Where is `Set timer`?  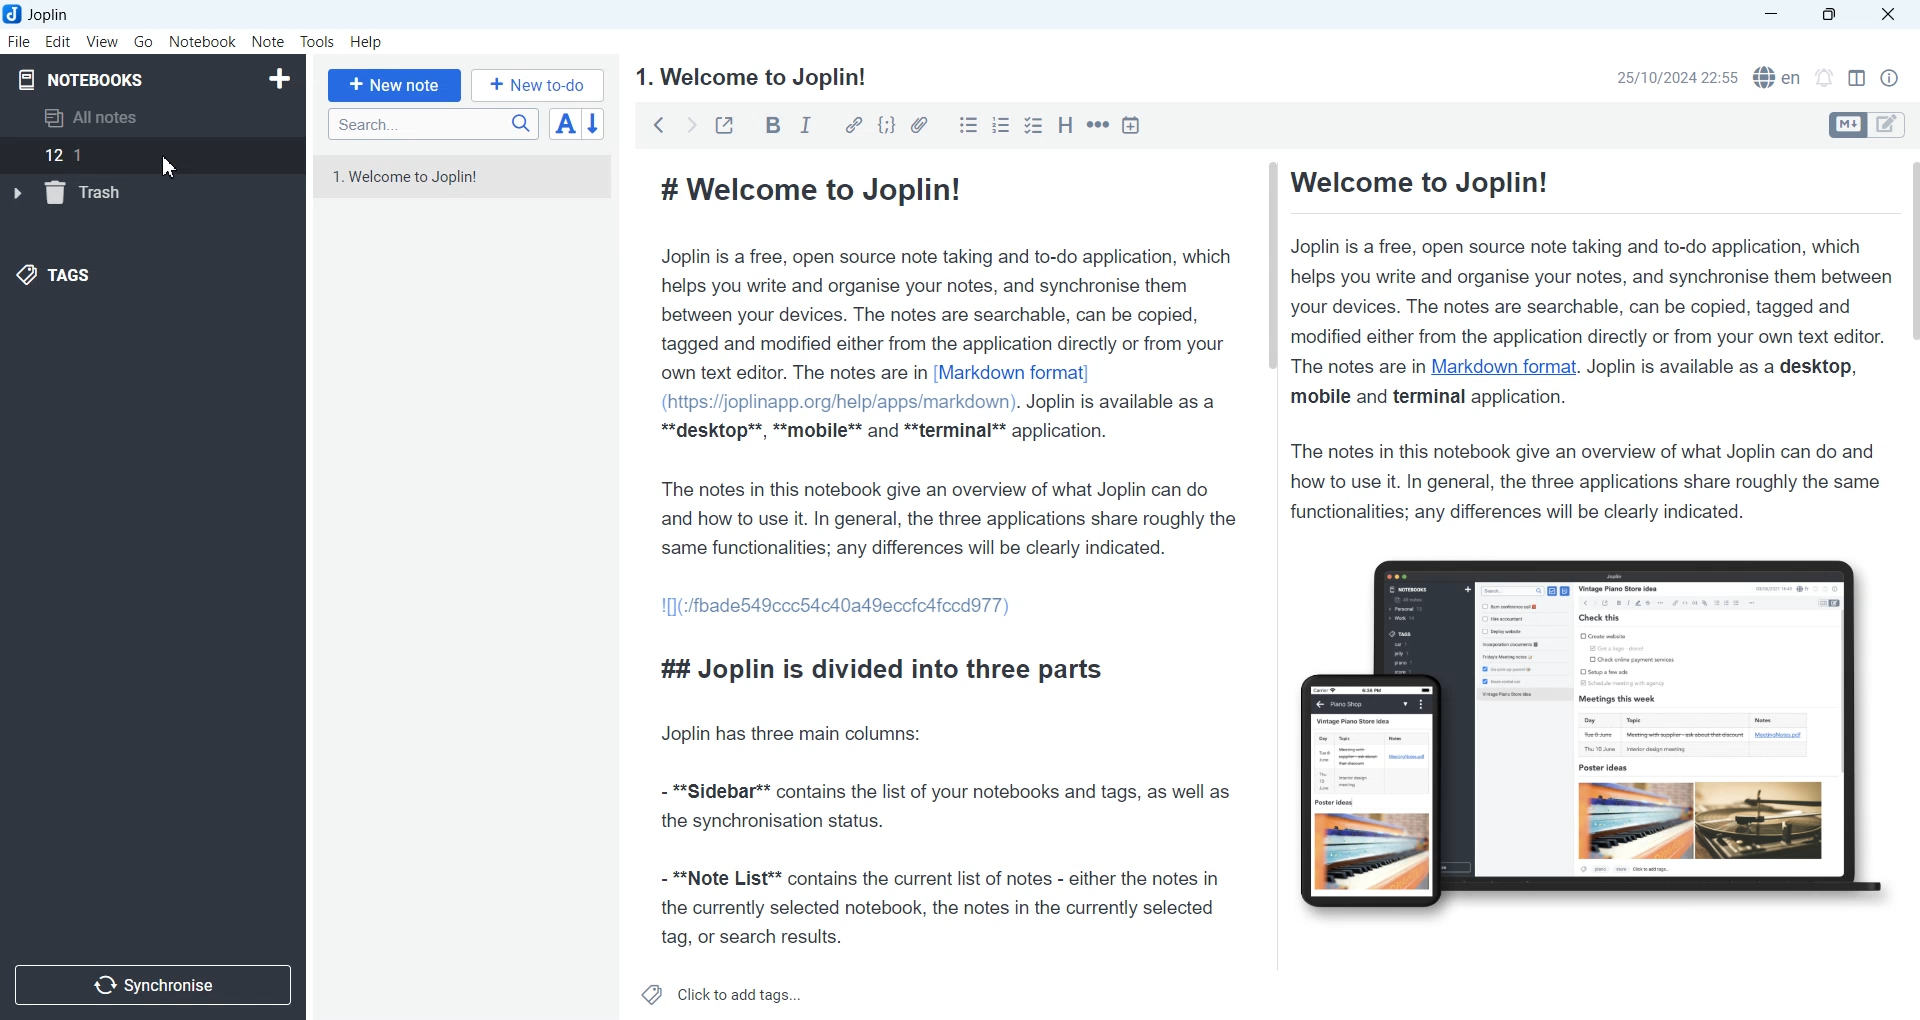
Set timer is located at coordinates (1825, 78).